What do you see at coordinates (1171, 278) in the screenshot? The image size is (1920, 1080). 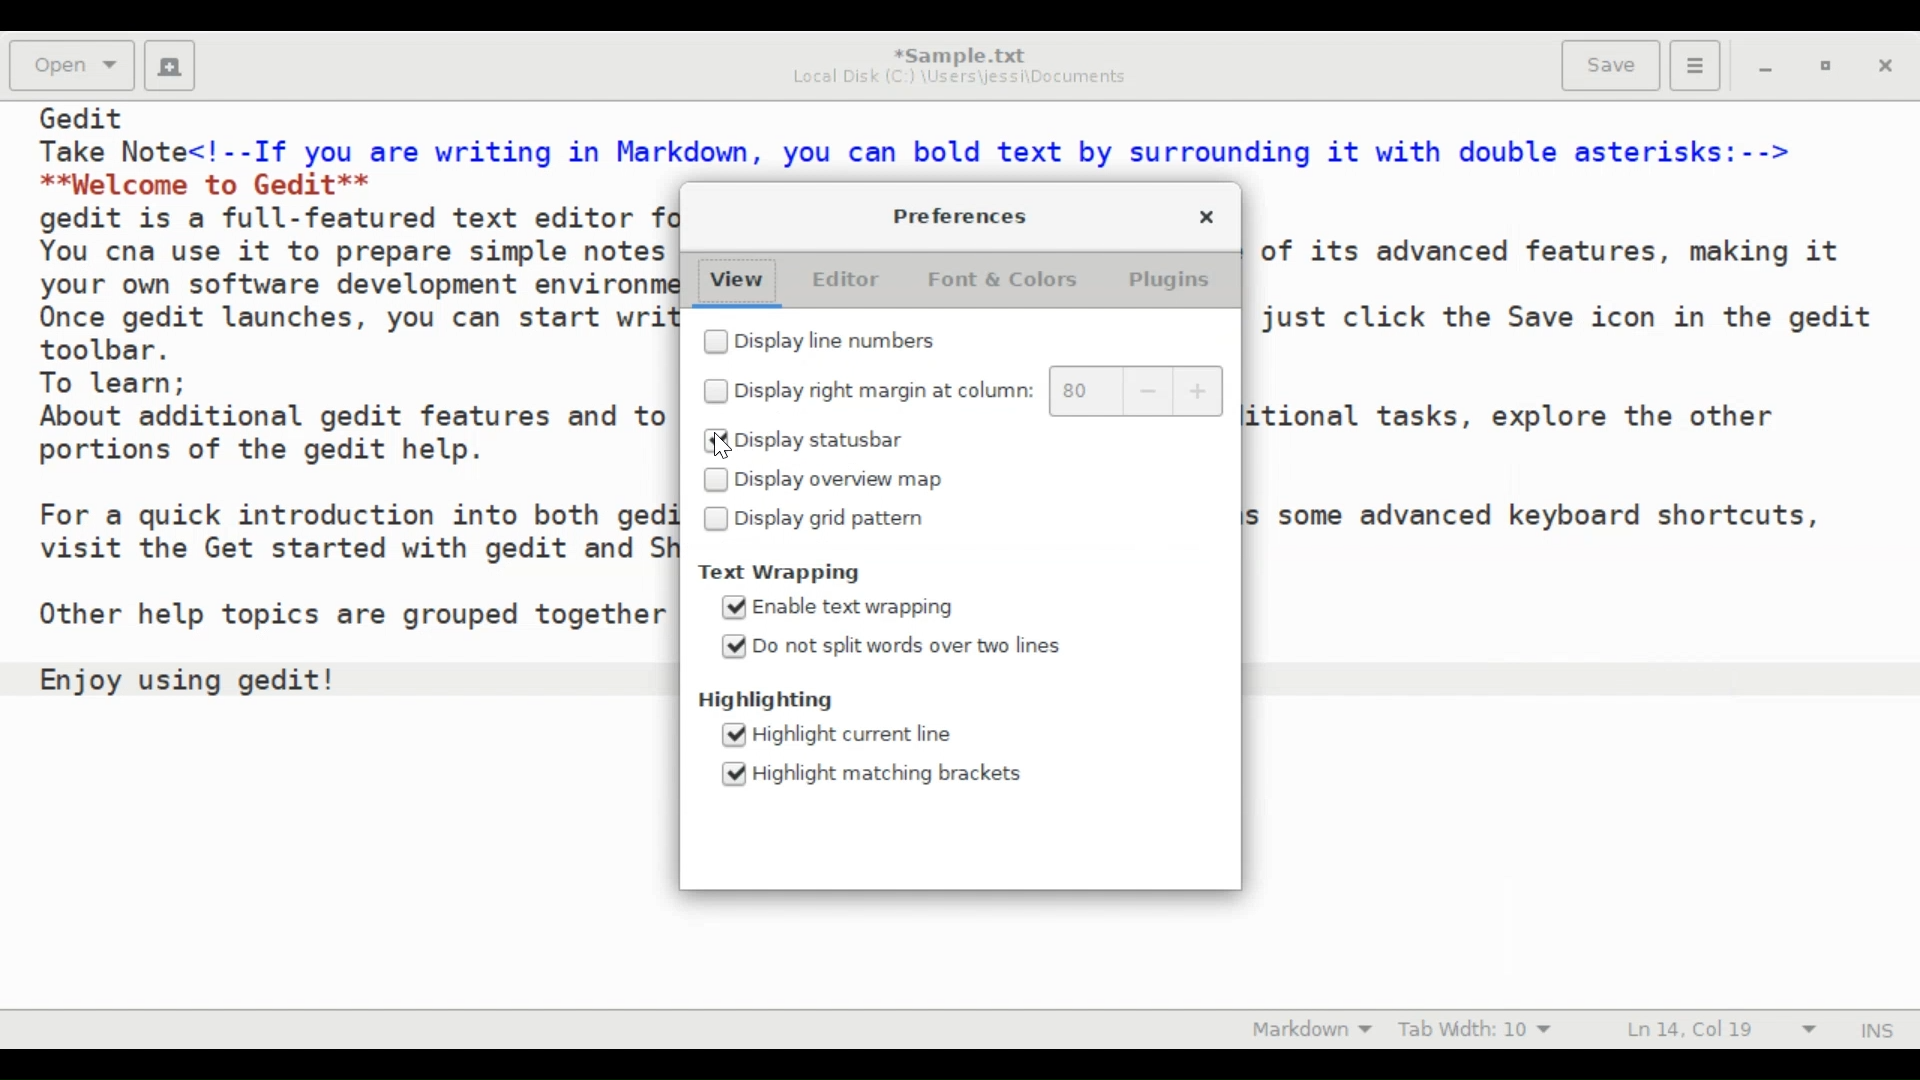 I see `Plugins` at bounding box center [1171, 278].